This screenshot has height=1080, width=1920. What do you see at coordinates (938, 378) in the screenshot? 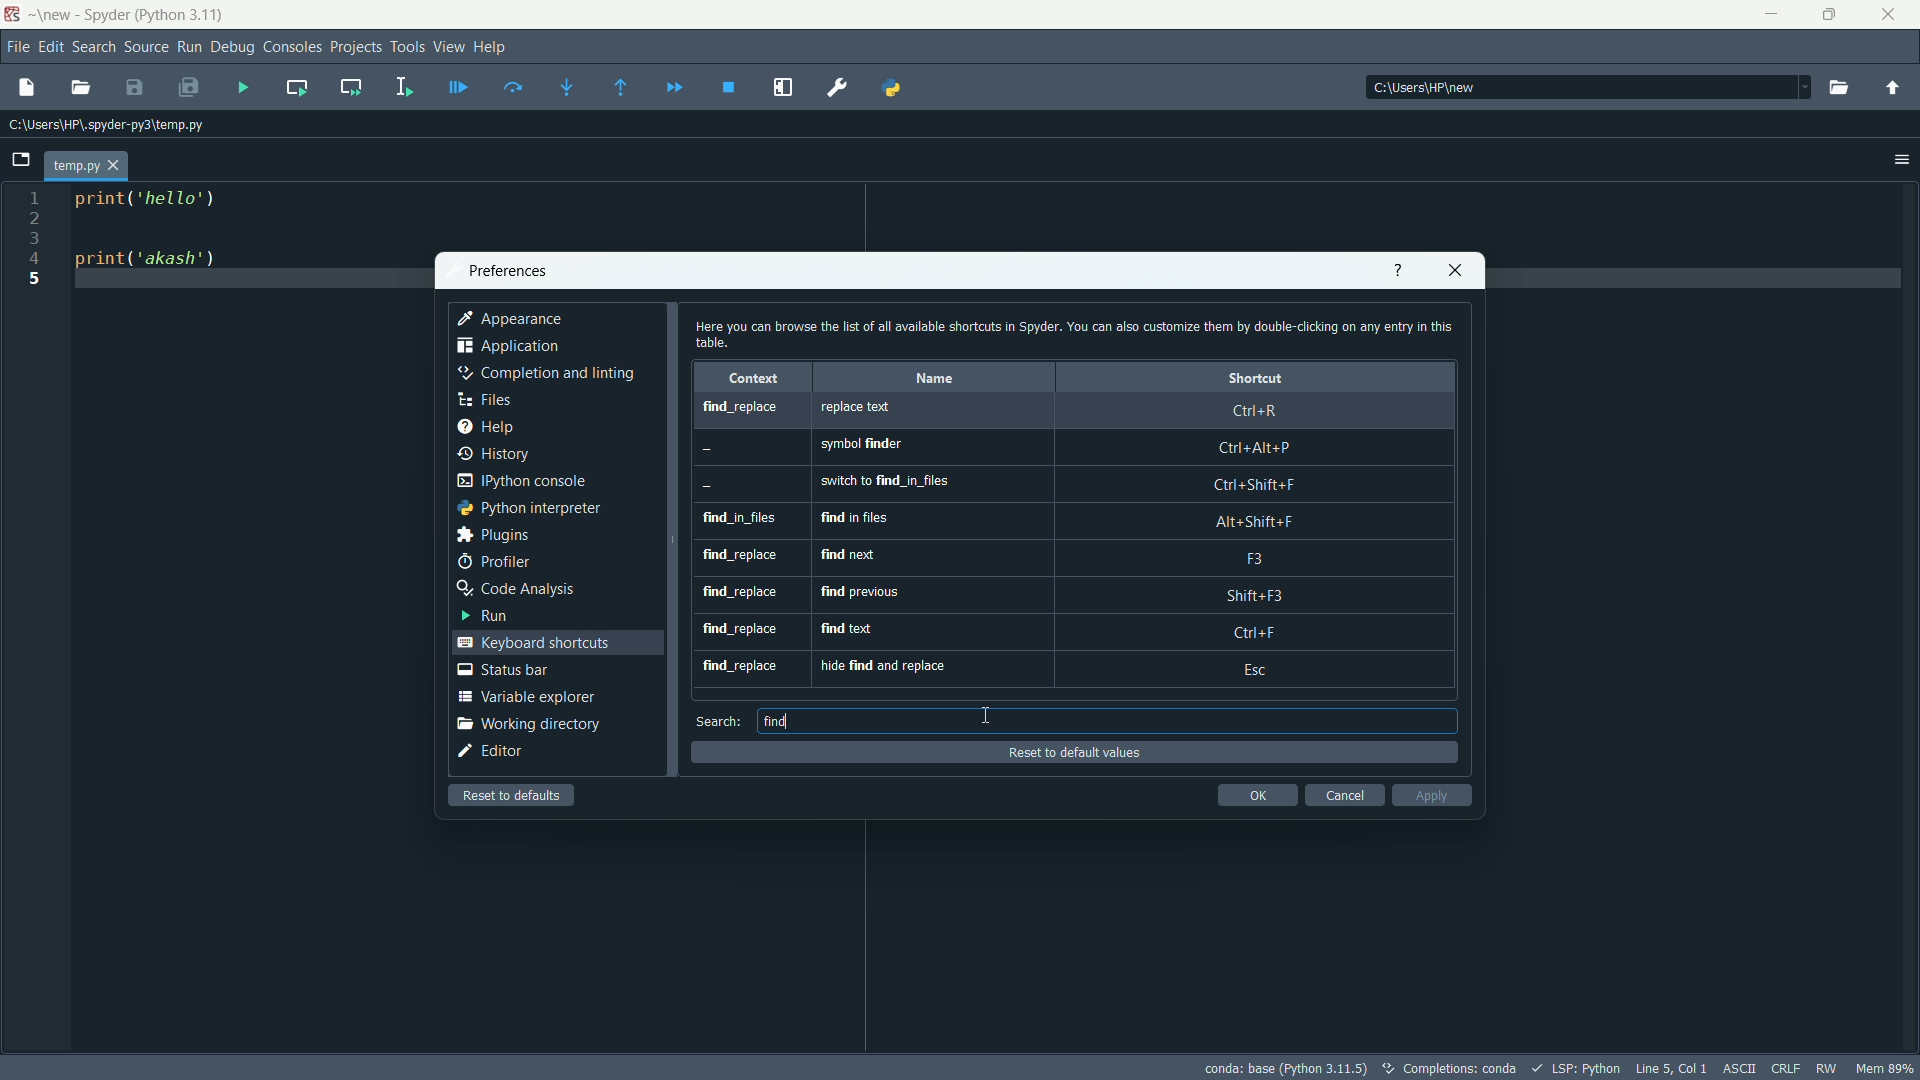
I see `name` at bounding box center [938, 378].